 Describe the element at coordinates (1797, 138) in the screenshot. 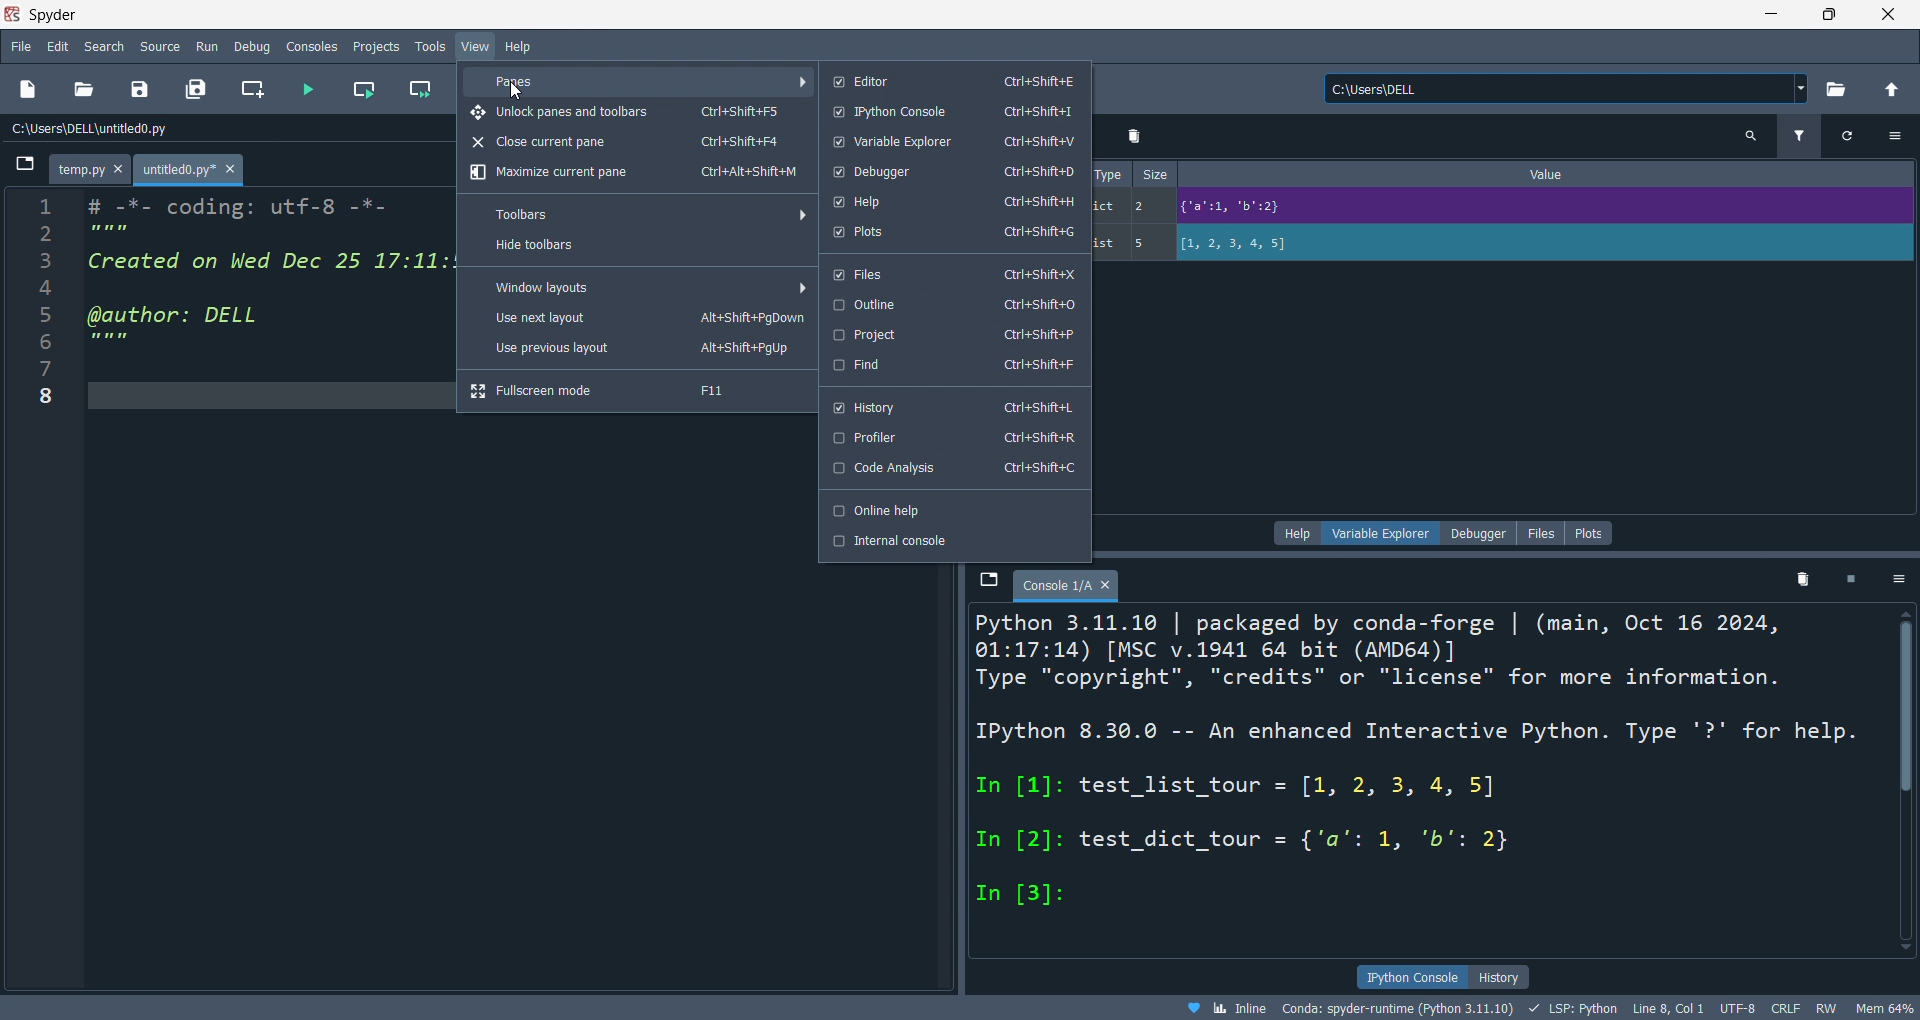

I see `filter` at that location.